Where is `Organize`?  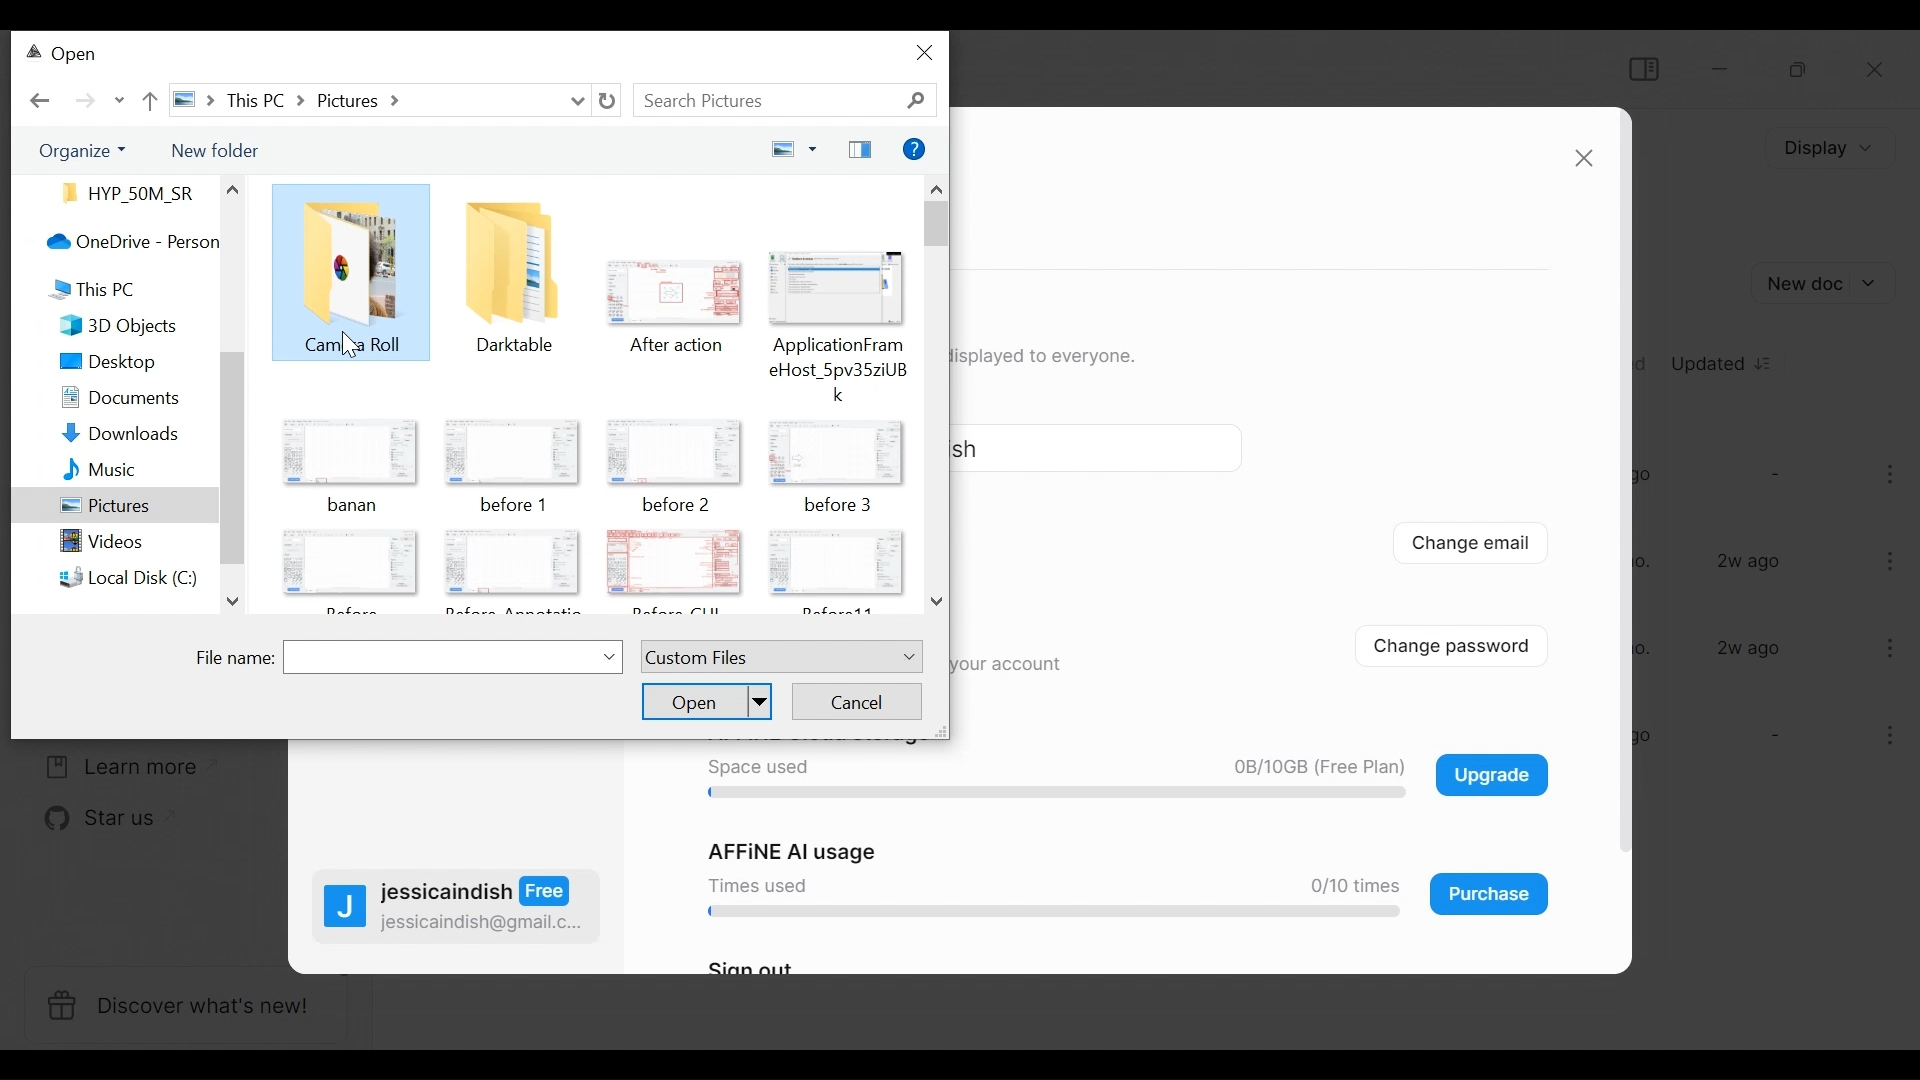 Organize is located at coordinates (76, 150).